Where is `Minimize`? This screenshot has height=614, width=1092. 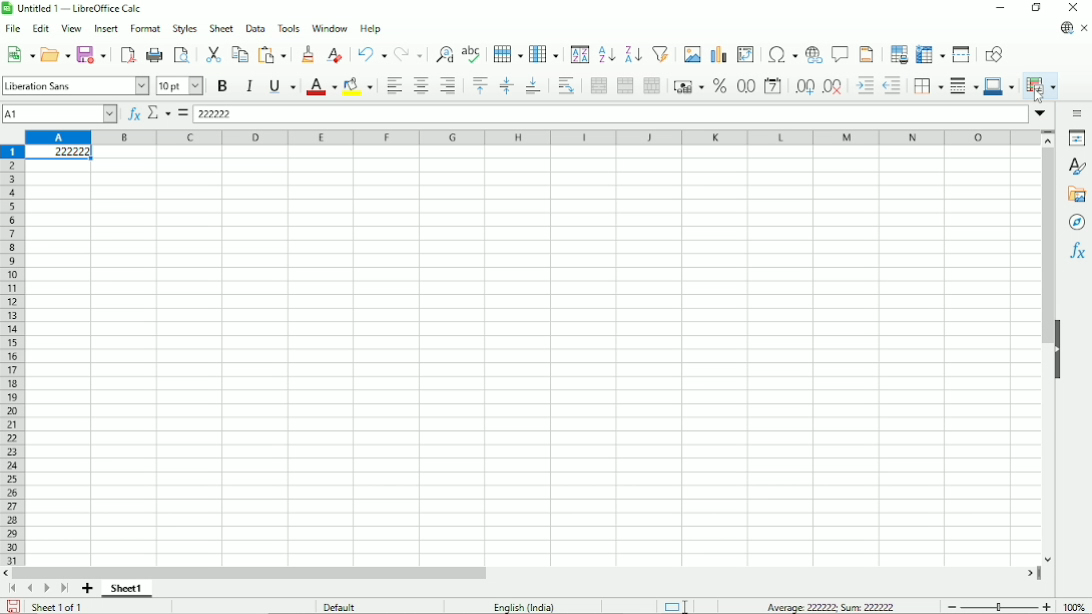 Minimize is located at coordinates (1000, 10).